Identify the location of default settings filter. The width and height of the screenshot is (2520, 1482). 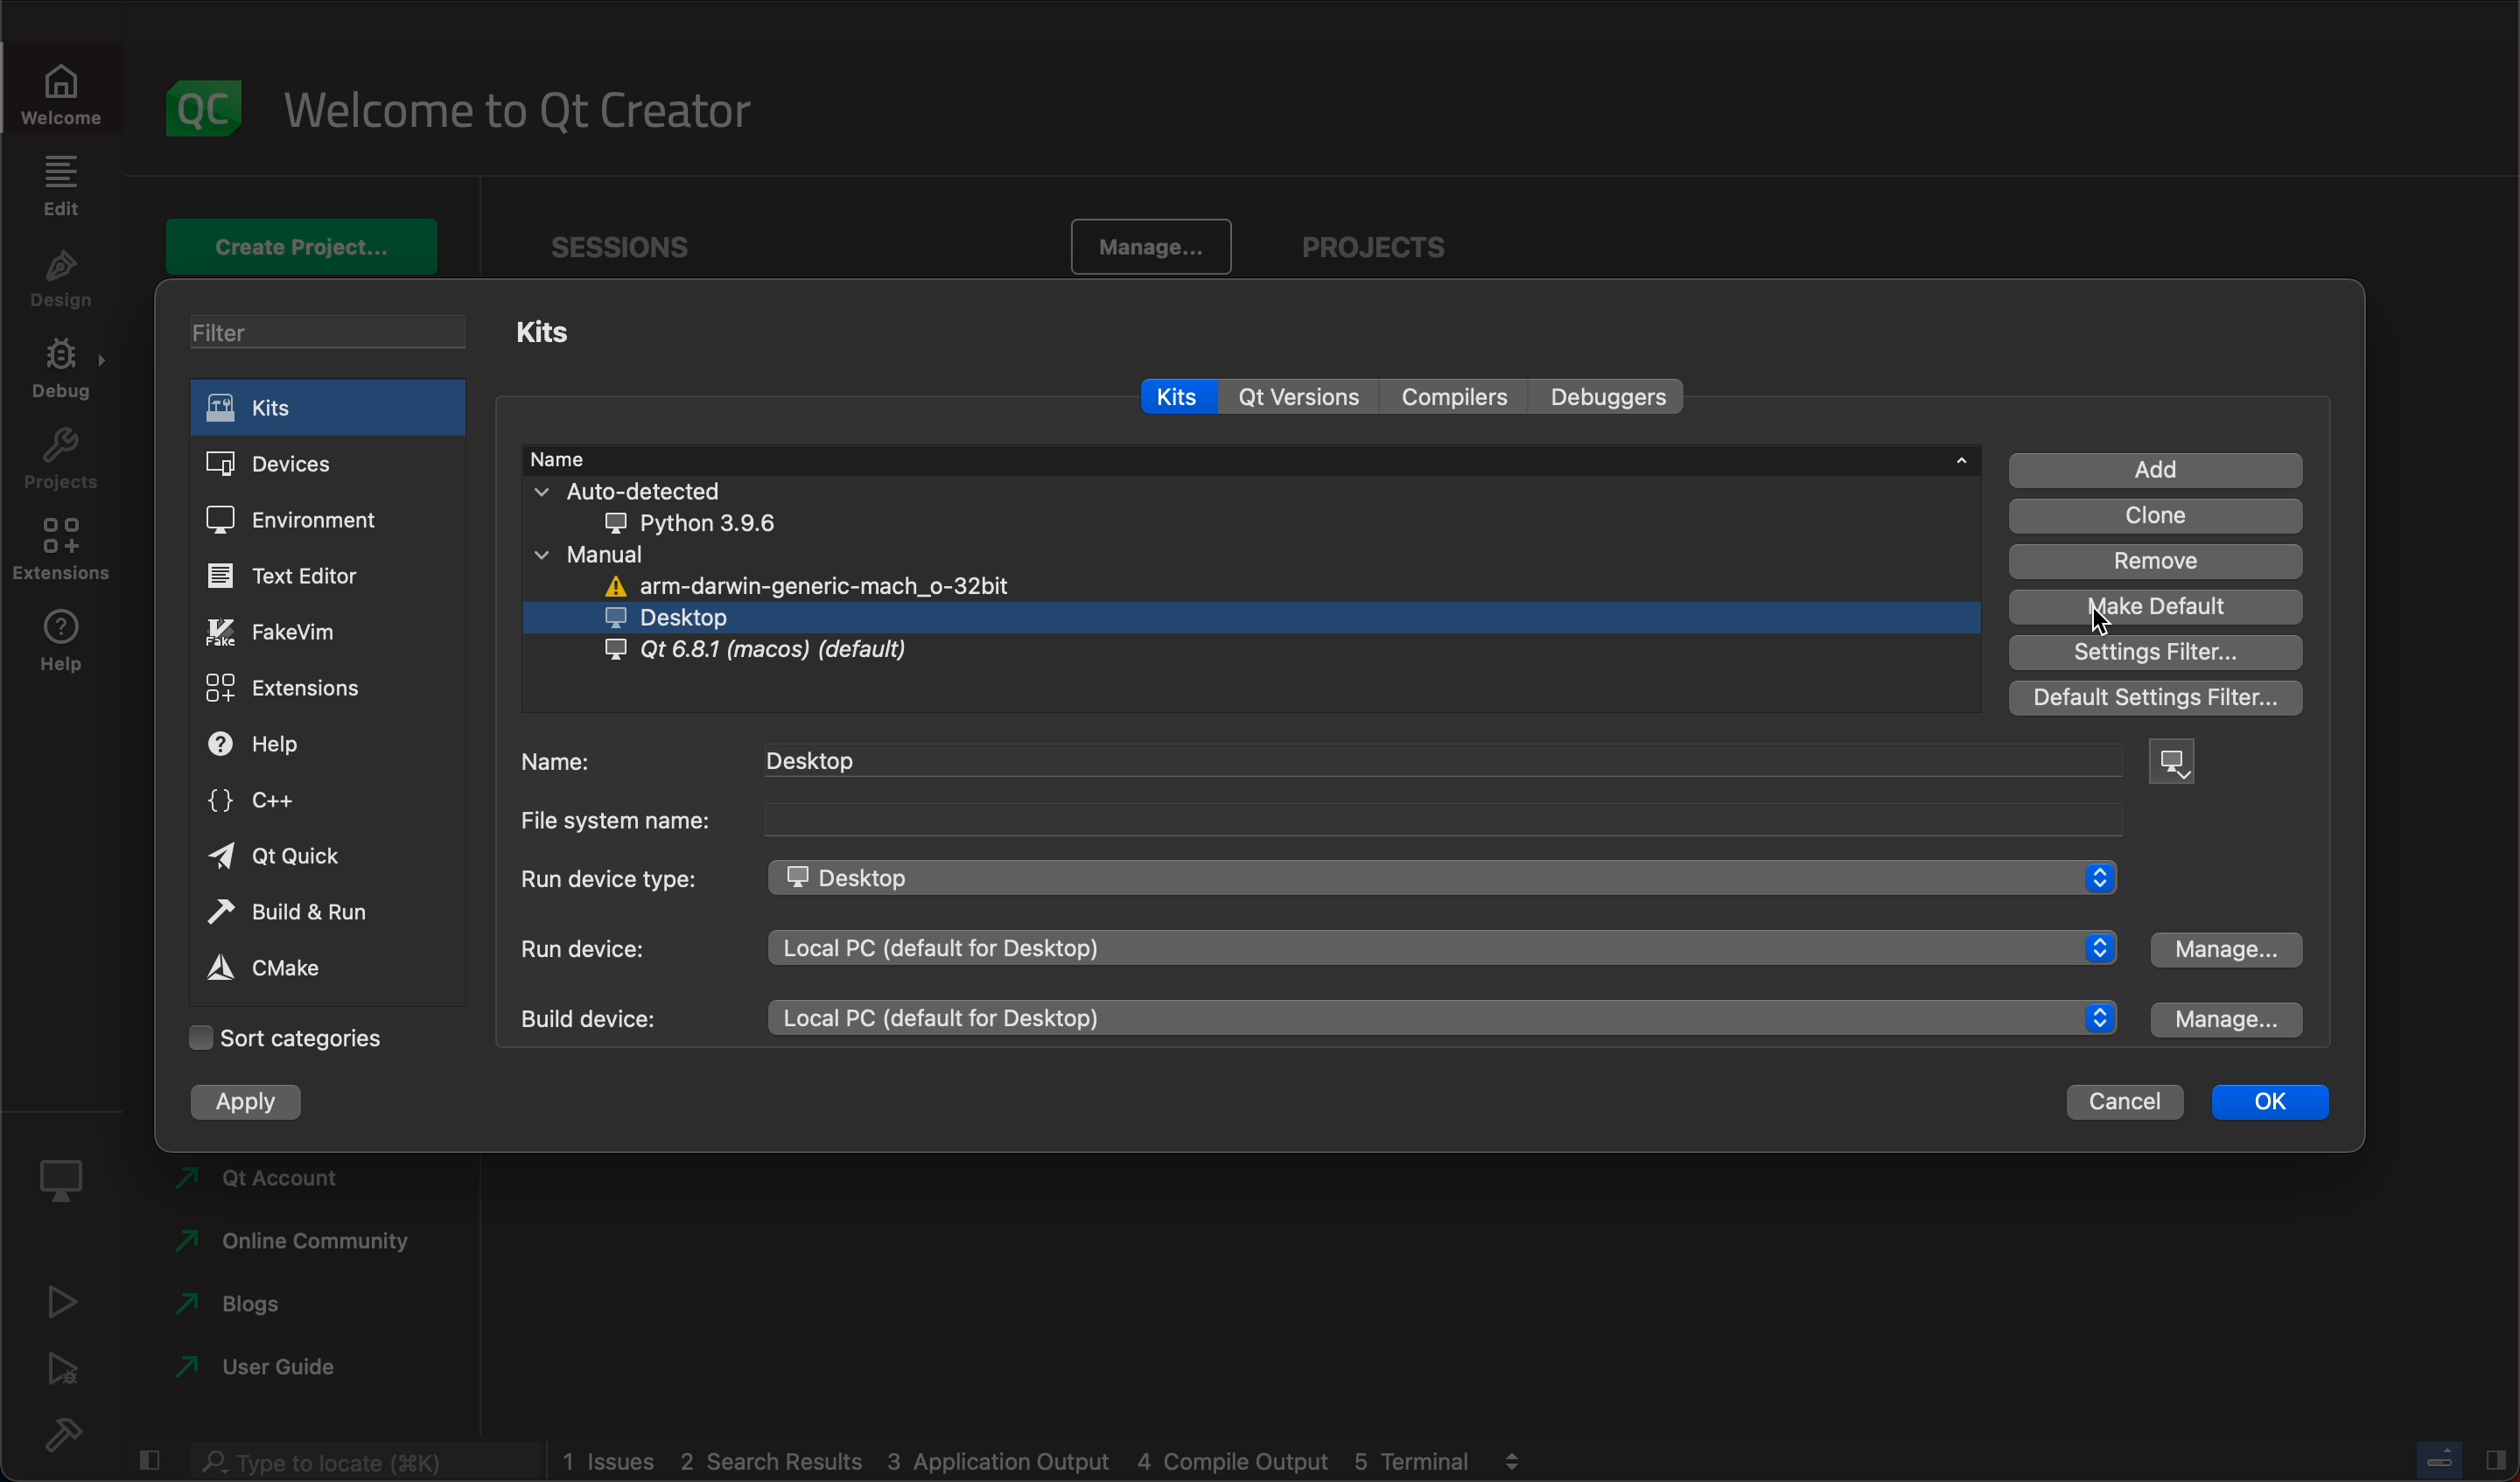
(2154, 697).